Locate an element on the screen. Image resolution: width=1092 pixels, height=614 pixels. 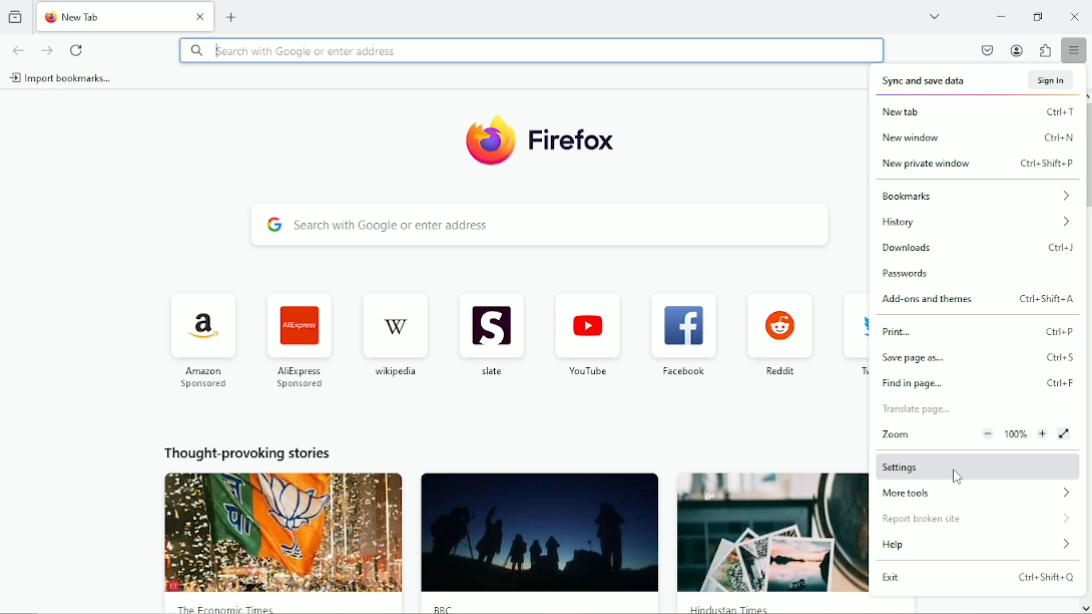
Passwords is located at coordinates (978, 273).